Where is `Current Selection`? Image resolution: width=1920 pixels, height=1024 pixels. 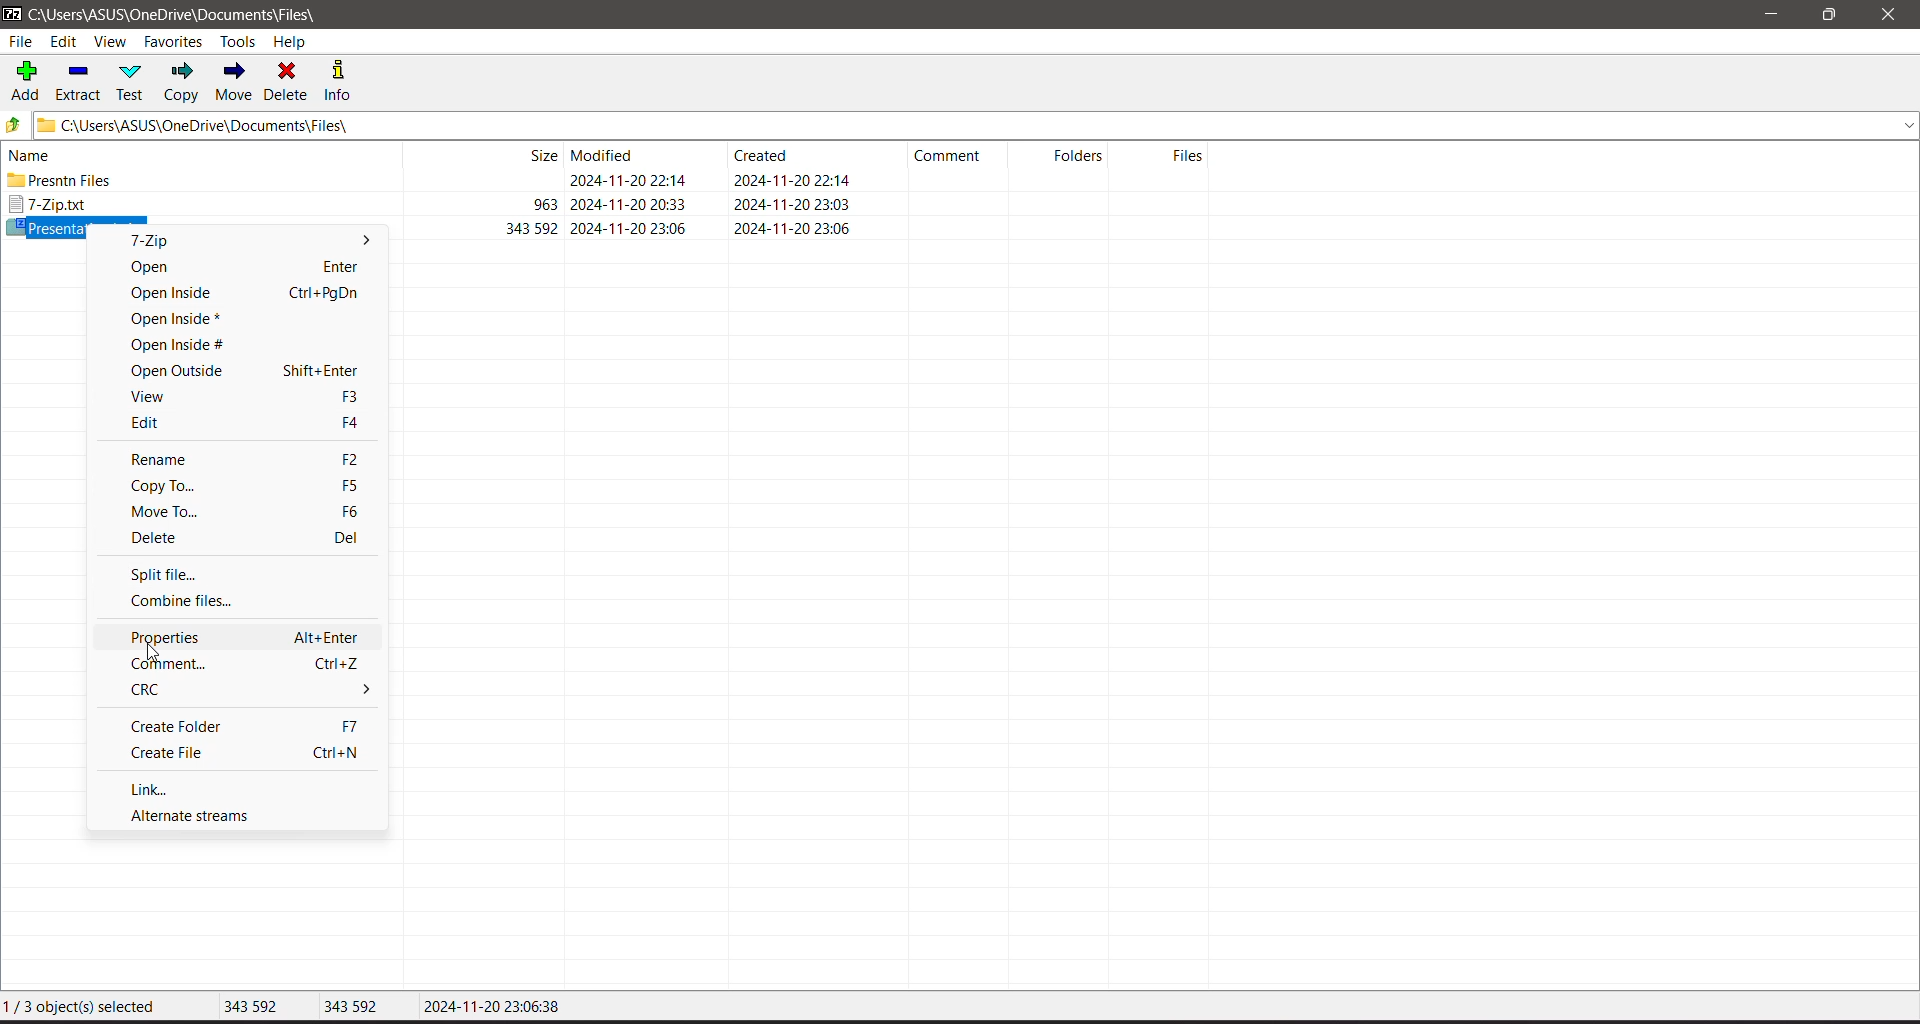 Current Selection is located at coordinates (85, 1006).